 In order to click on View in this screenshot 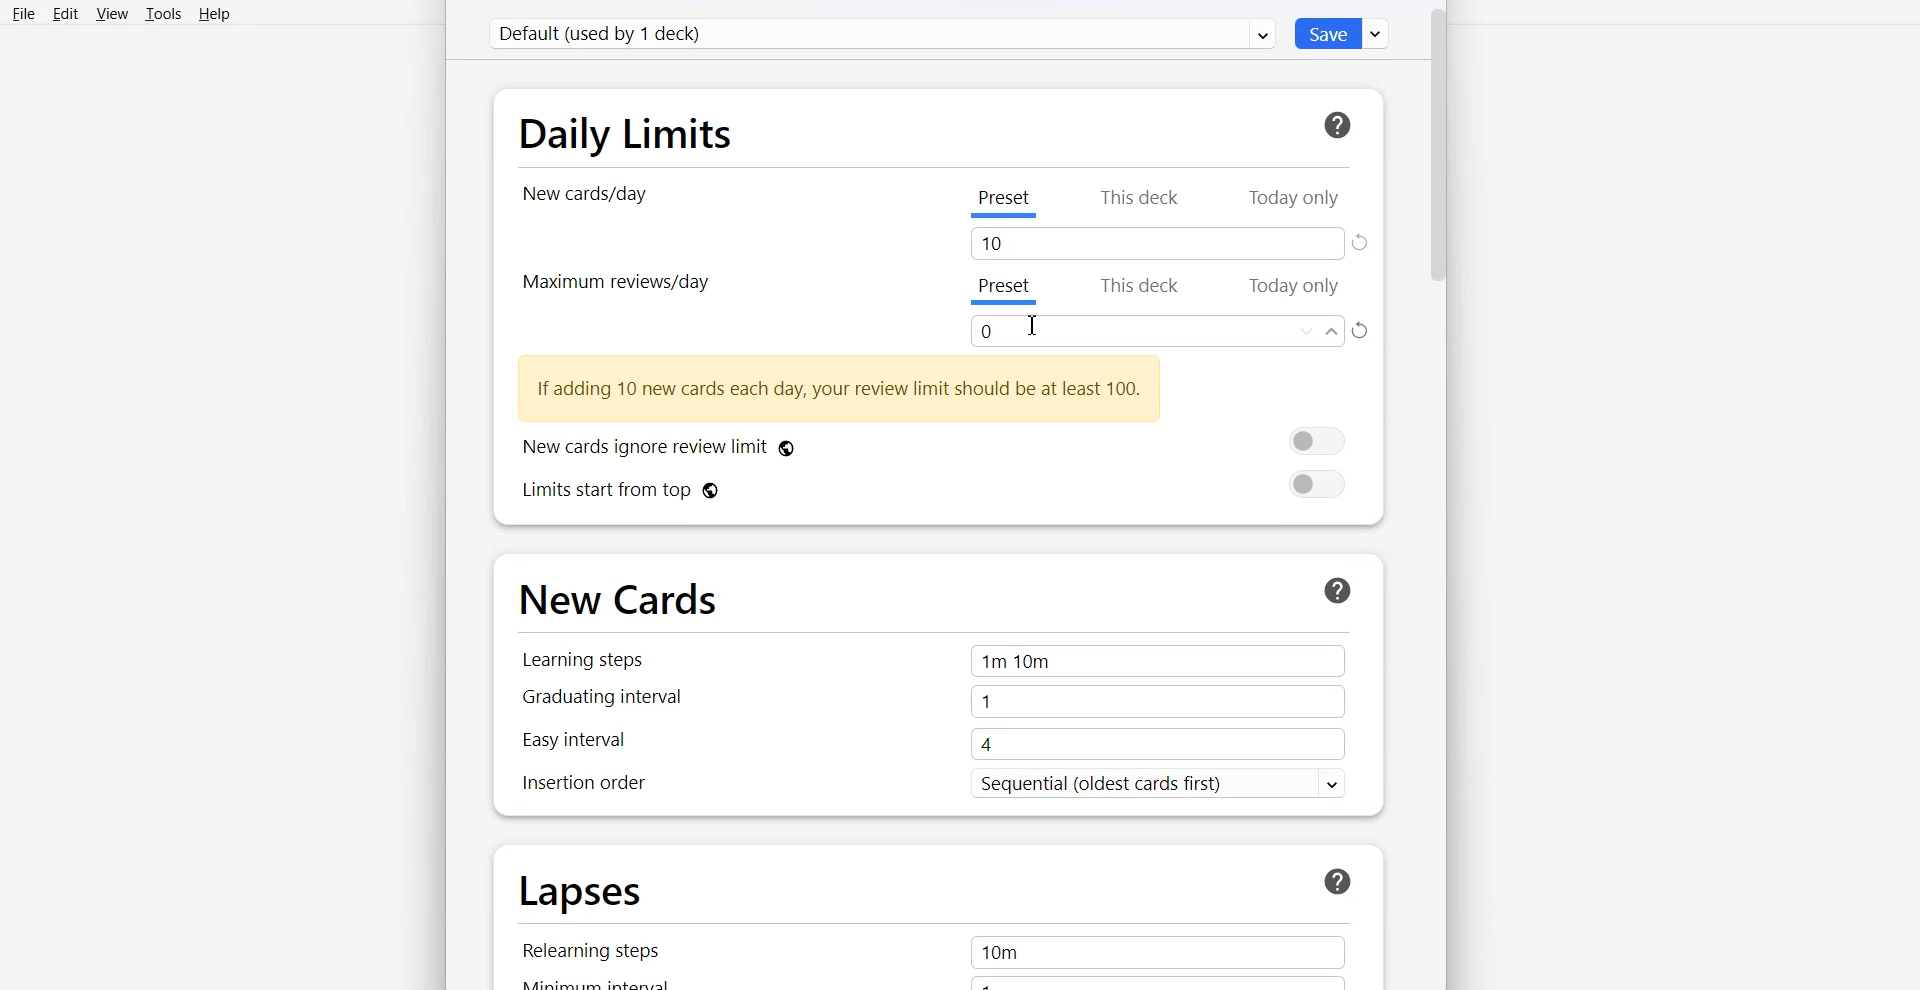, I will do `click(111, 14)`.